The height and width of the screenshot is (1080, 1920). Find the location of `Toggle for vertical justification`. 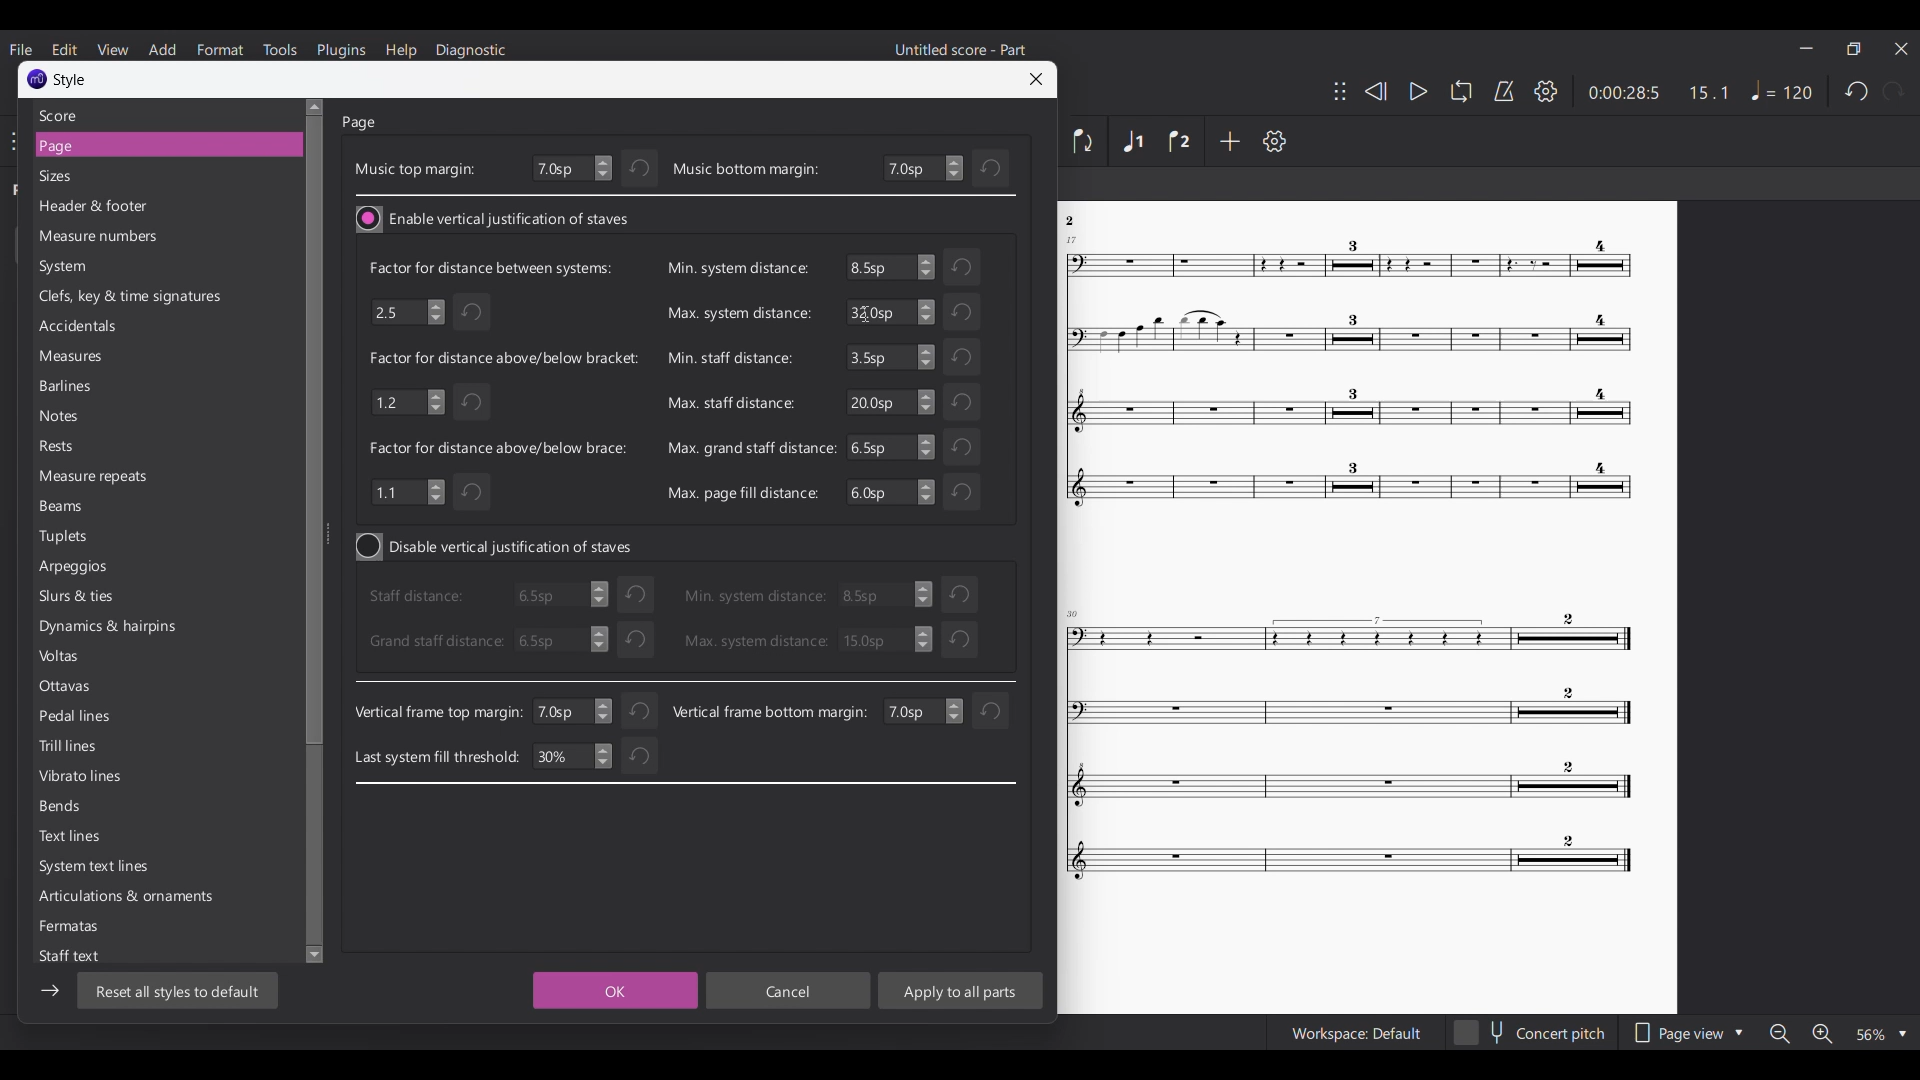

Toggle for vertical justification is located at coordinates (494, 219).